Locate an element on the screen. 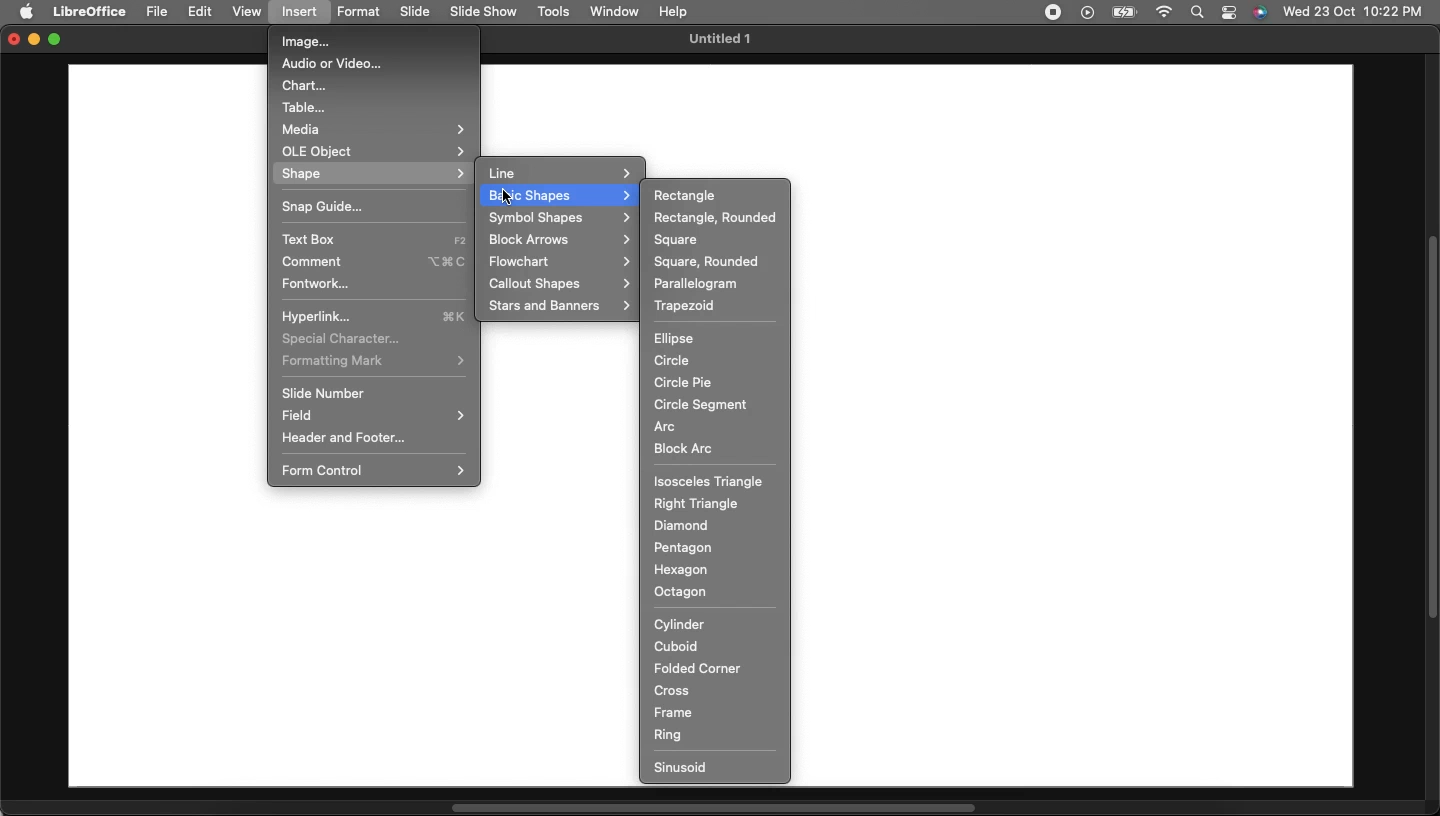  Block arrows is located at coordinates (560, 240).